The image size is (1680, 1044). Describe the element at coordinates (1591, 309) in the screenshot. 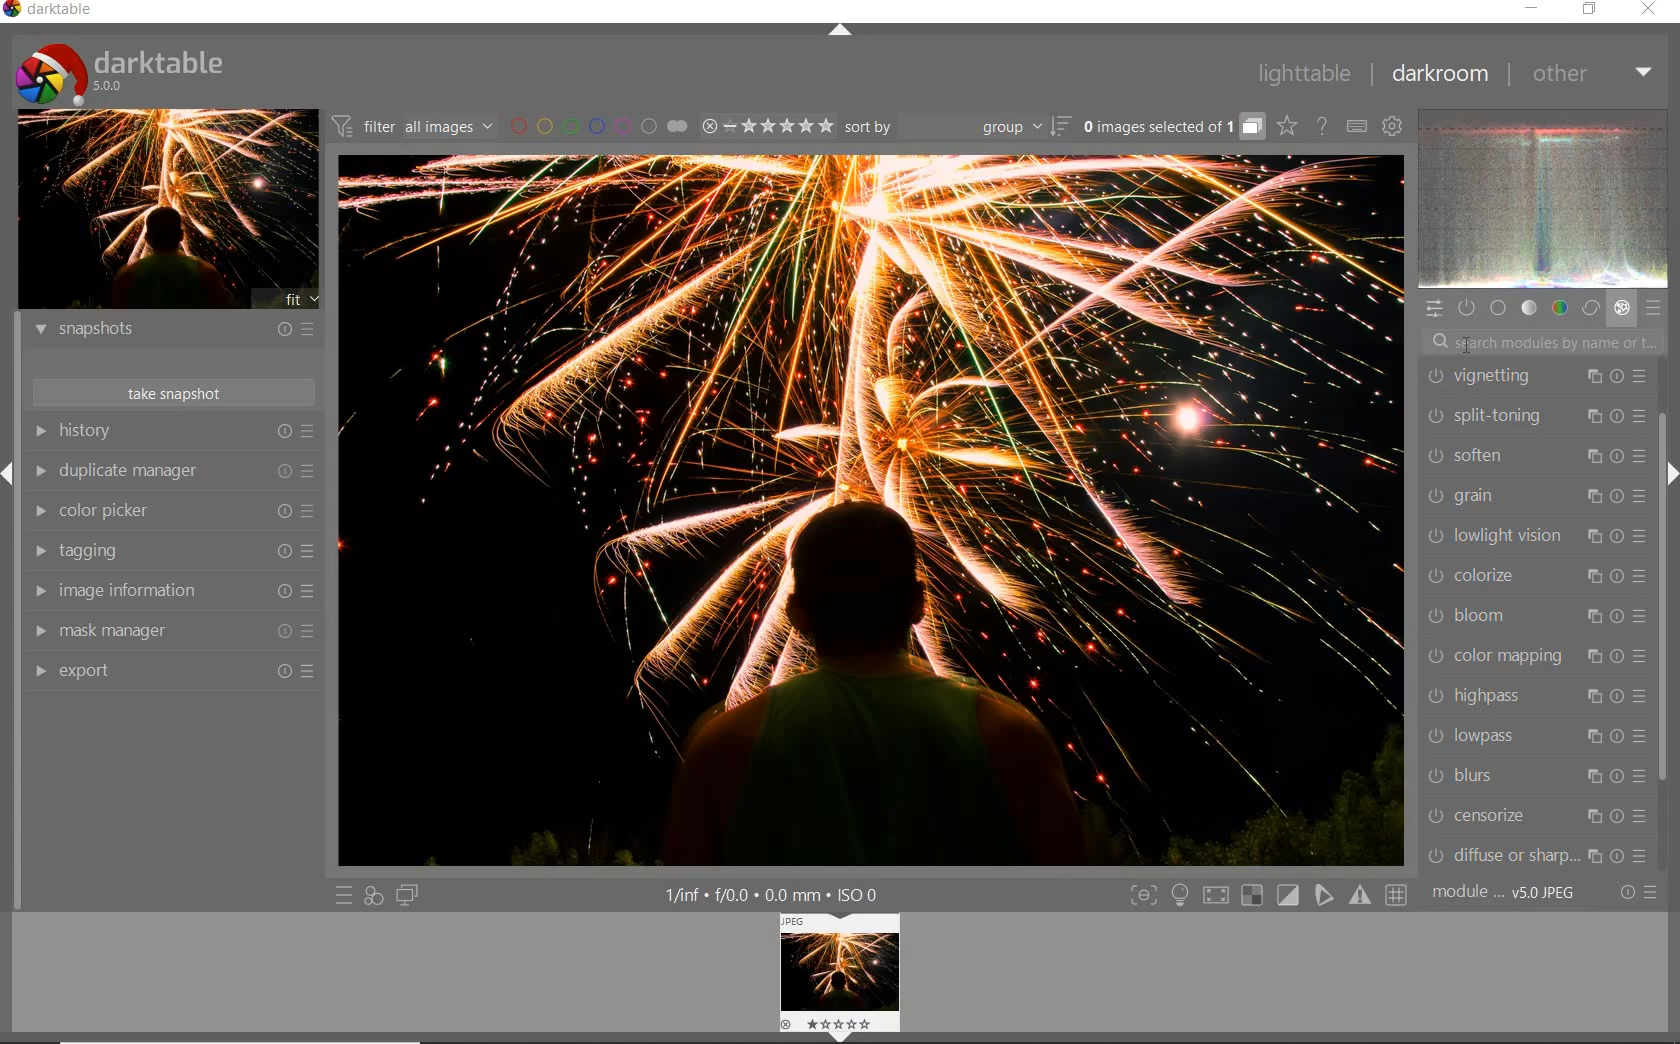

I see `correct` at that location.